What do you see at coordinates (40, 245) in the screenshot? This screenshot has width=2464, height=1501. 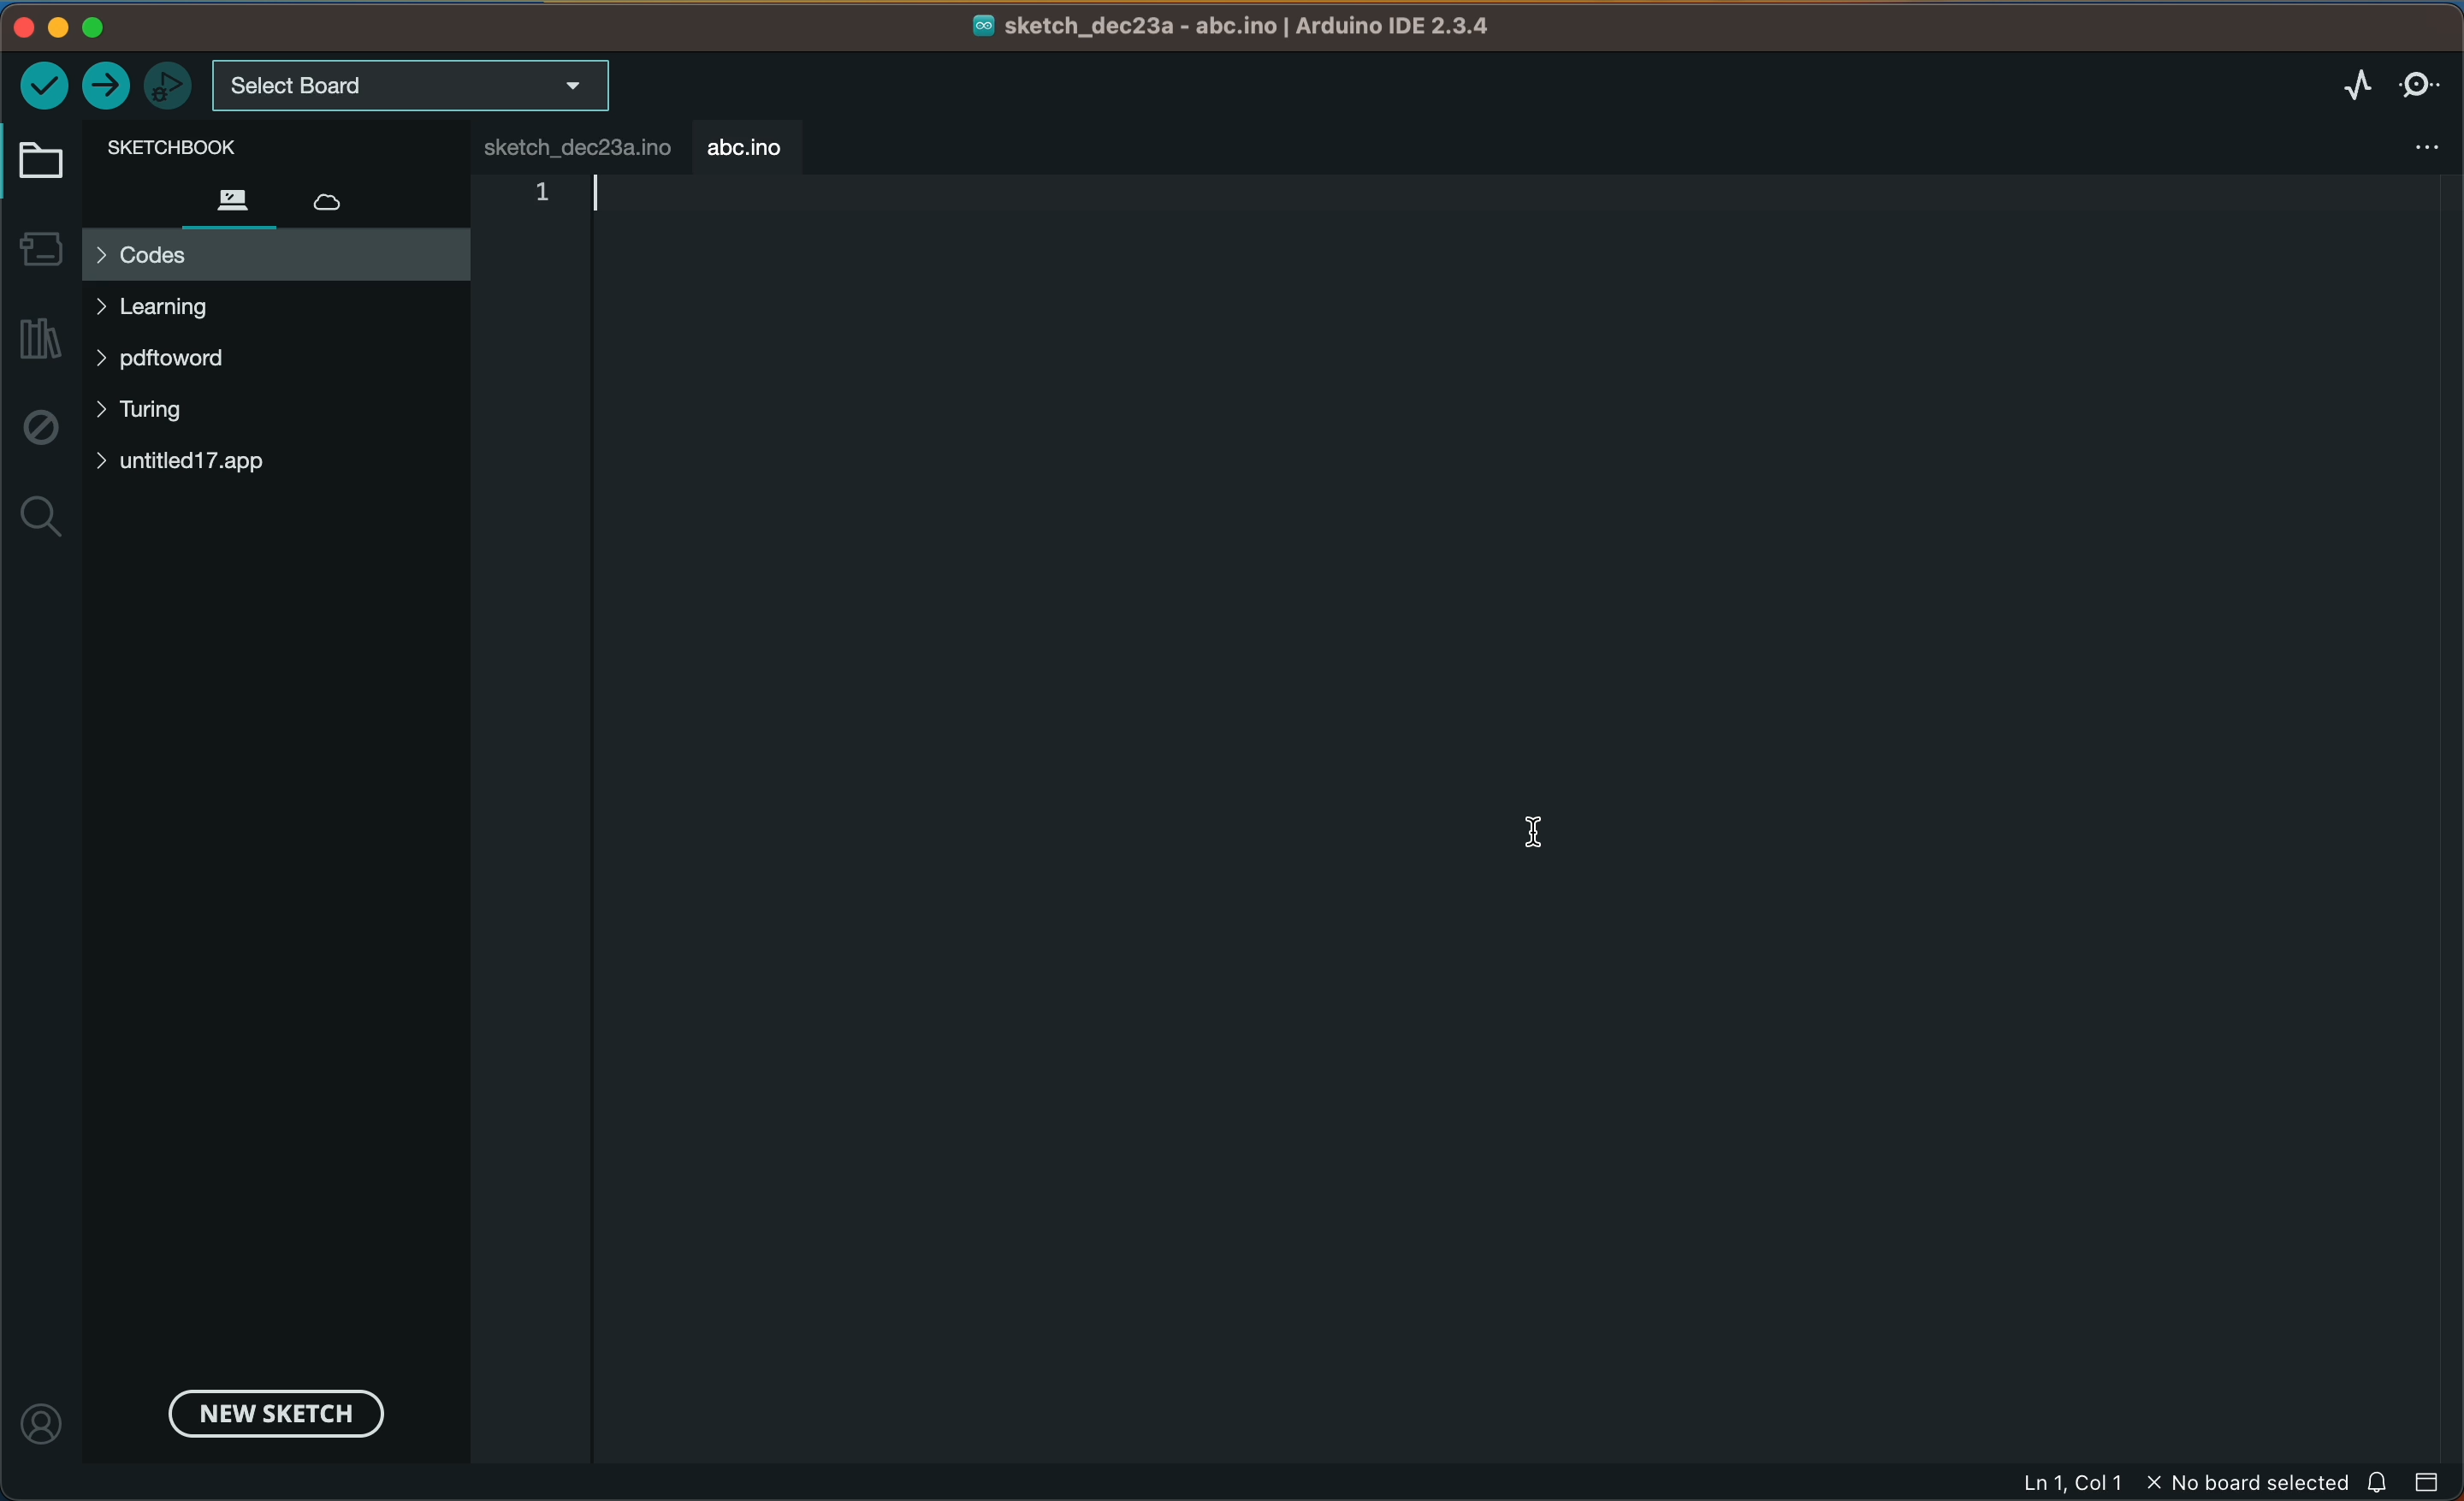 I see `board manager` at bounding box center [40, 245].